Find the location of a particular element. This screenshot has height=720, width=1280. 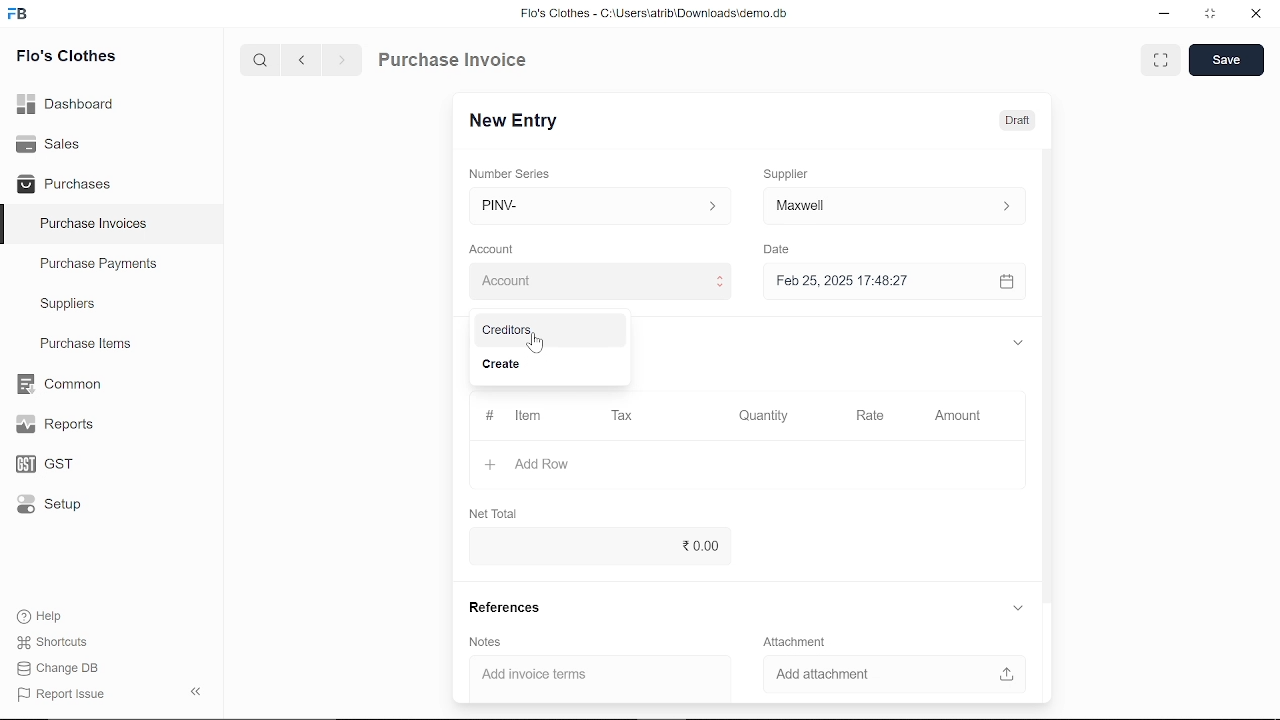

Reports is located at coordinates (54, 425).